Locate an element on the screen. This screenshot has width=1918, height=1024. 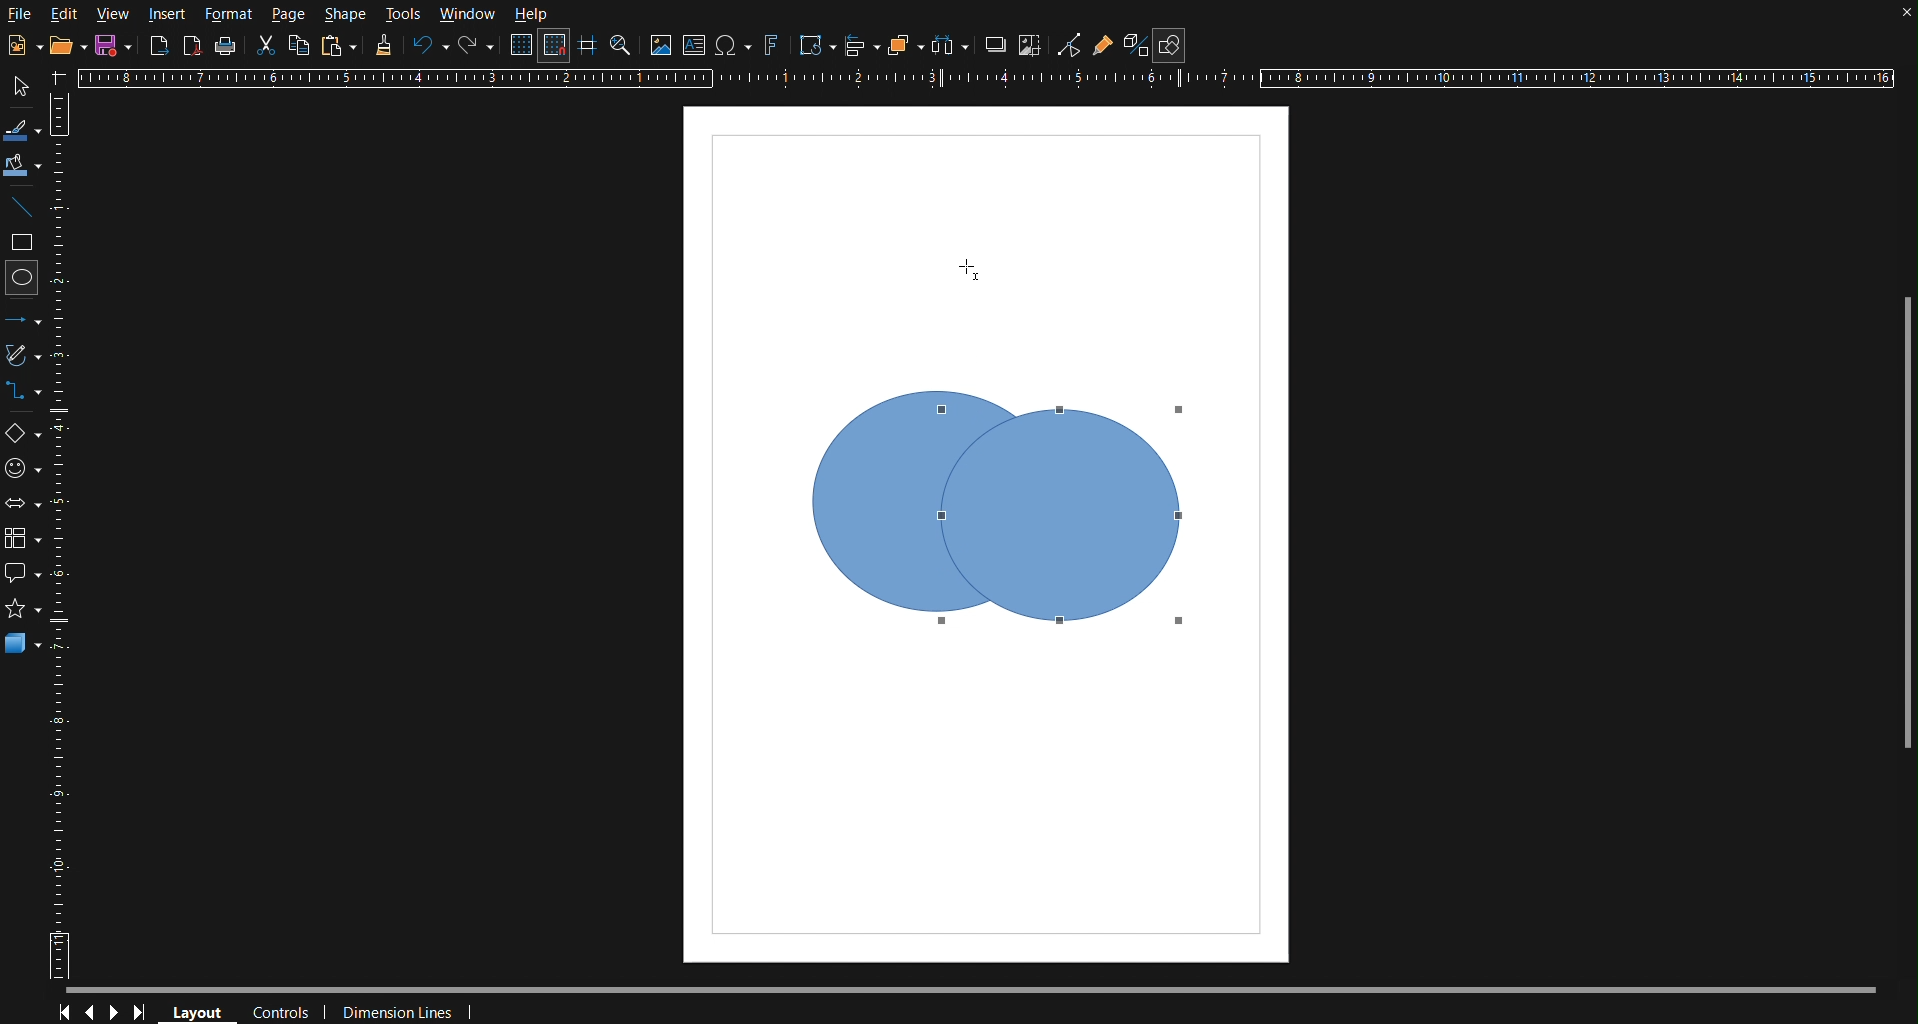
Cursor is located at coordinates (972, 268).